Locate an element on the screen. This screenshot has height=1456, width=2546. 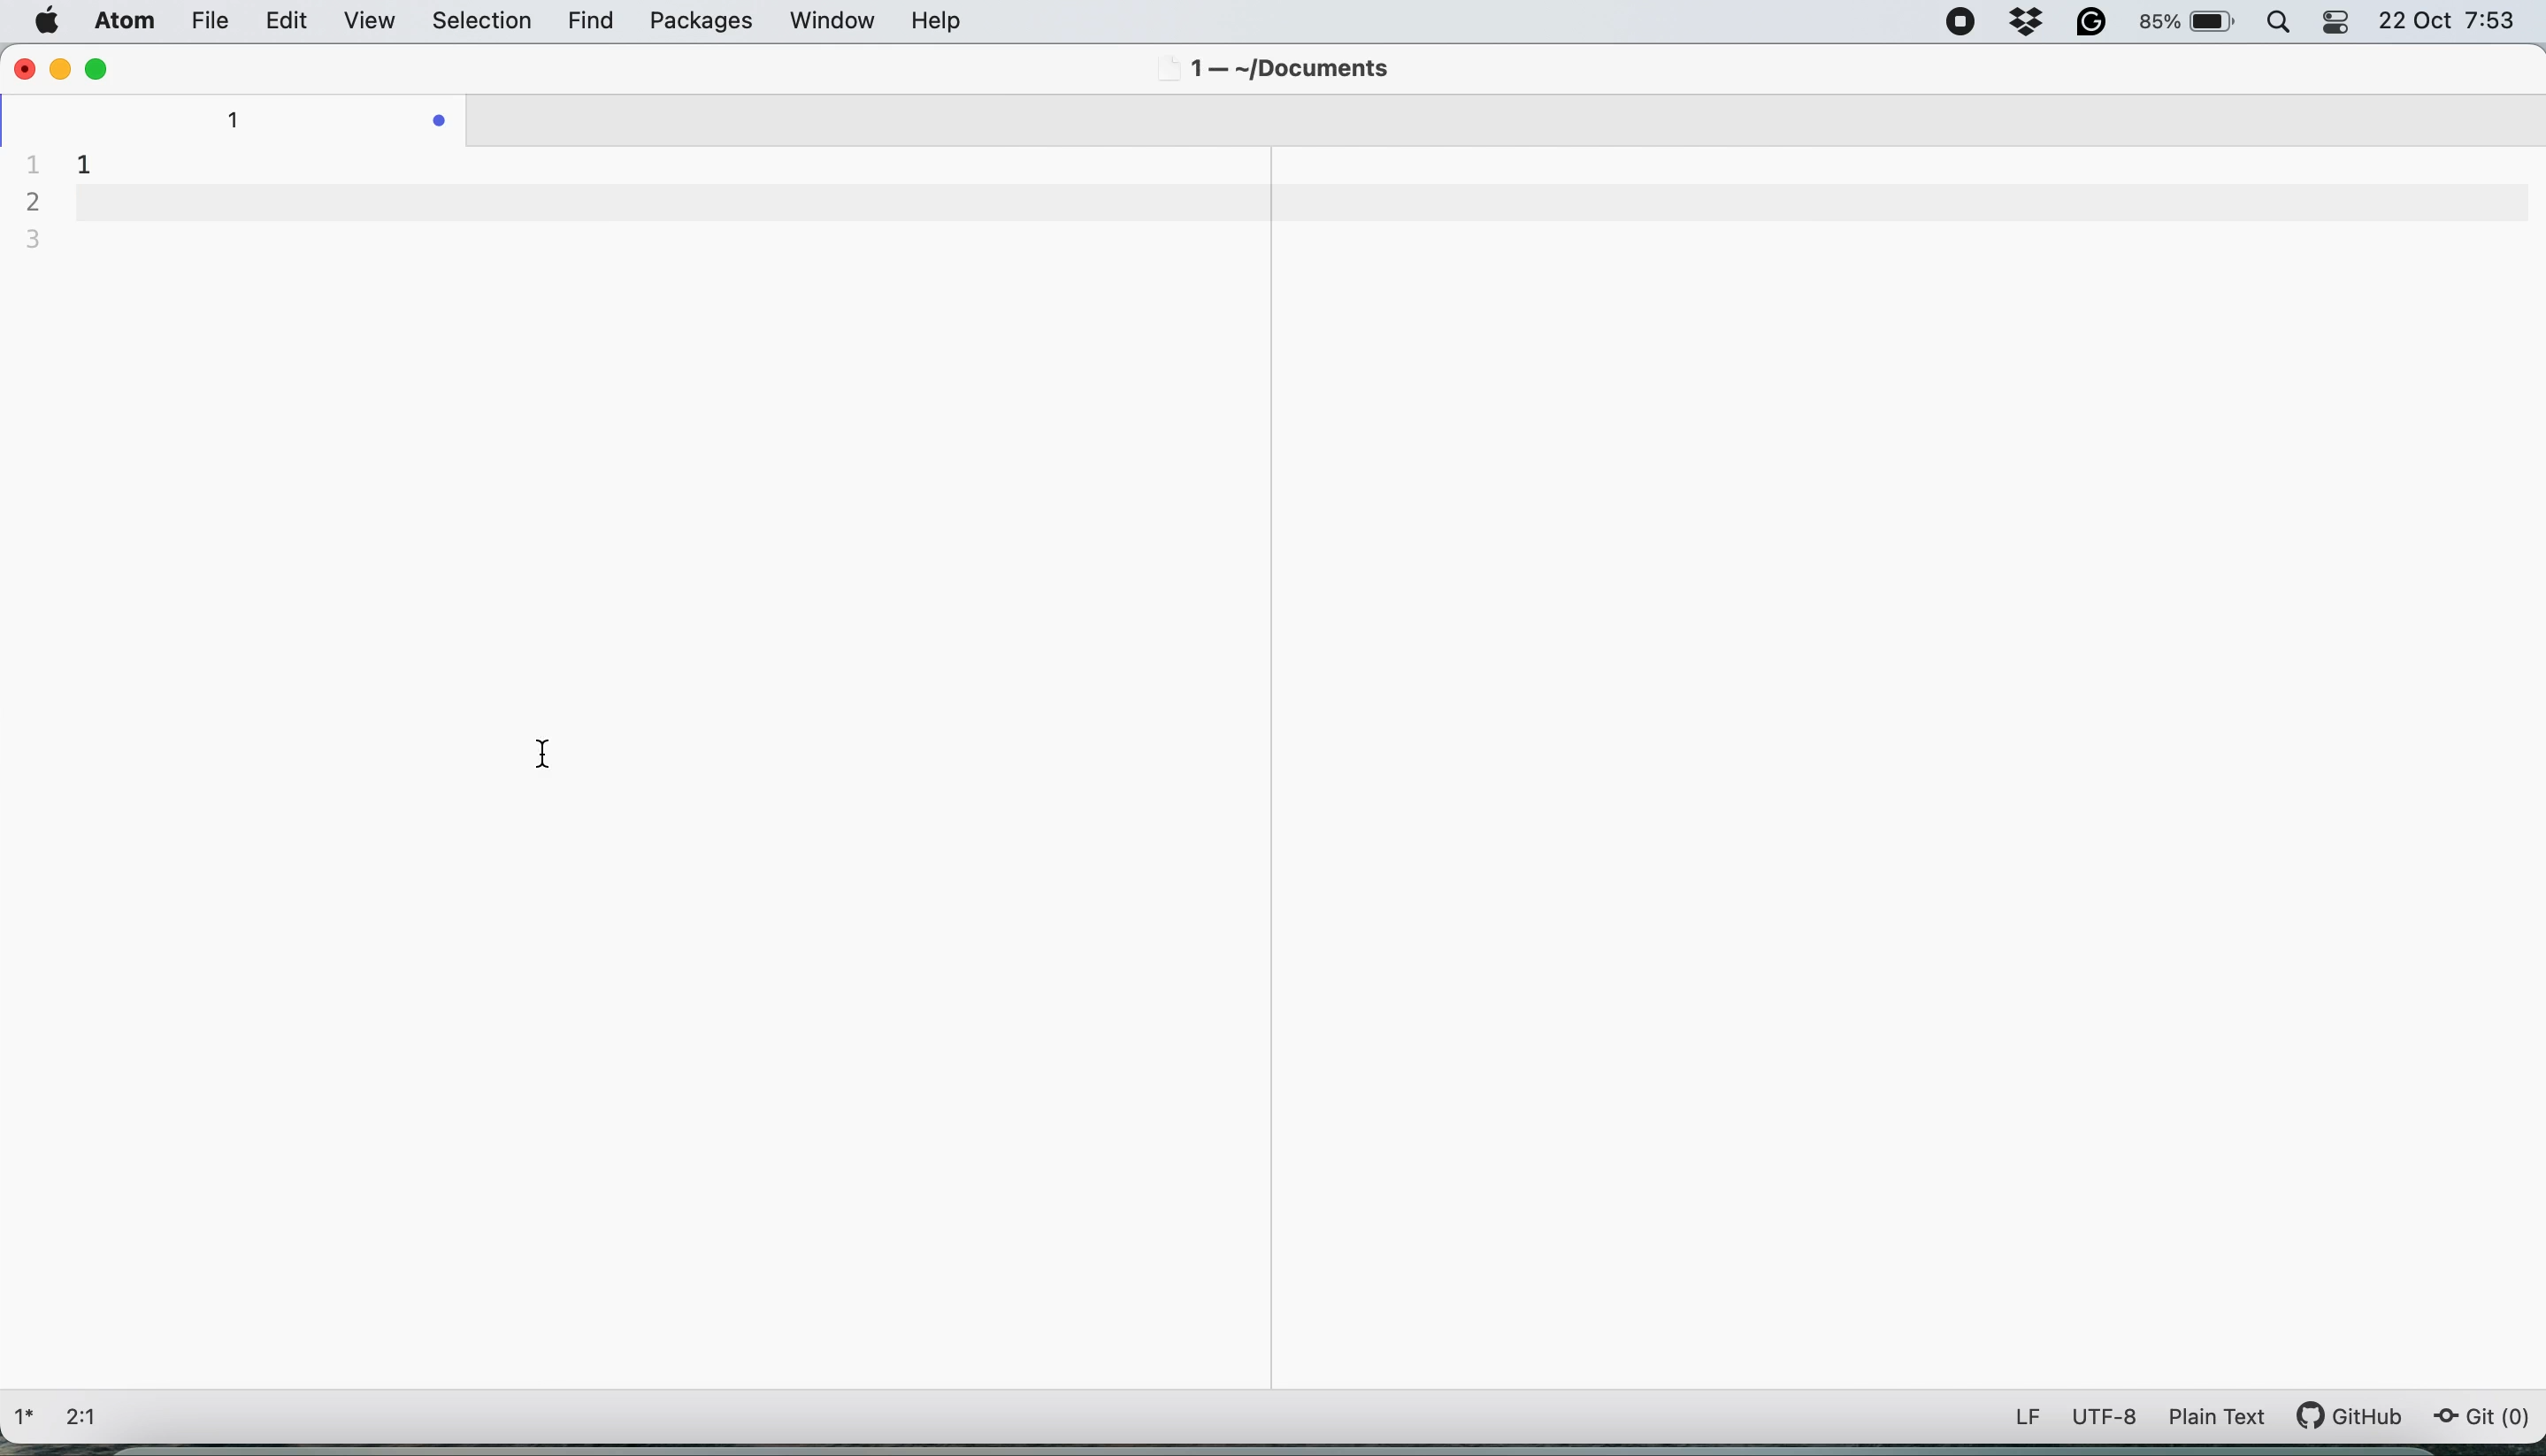
1 is located at coordinates (83, 159).